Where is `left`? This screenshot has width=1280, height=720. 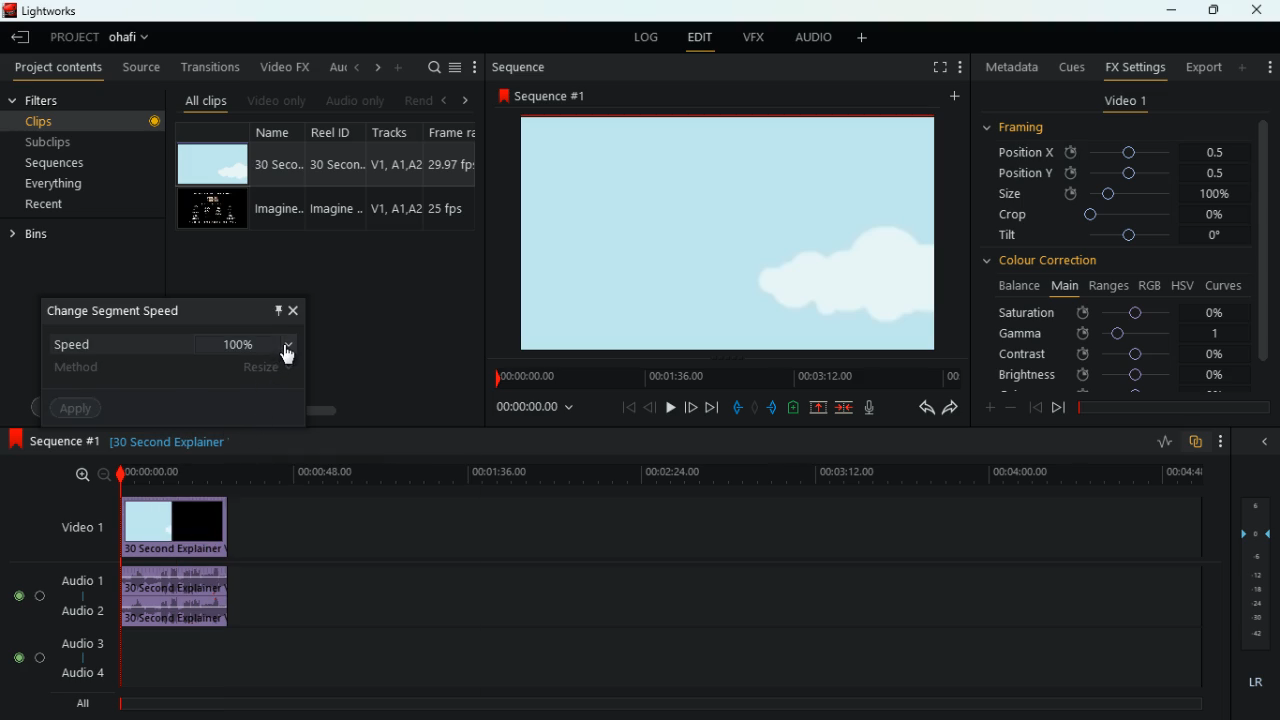 left is located at coordinates (442, 98).